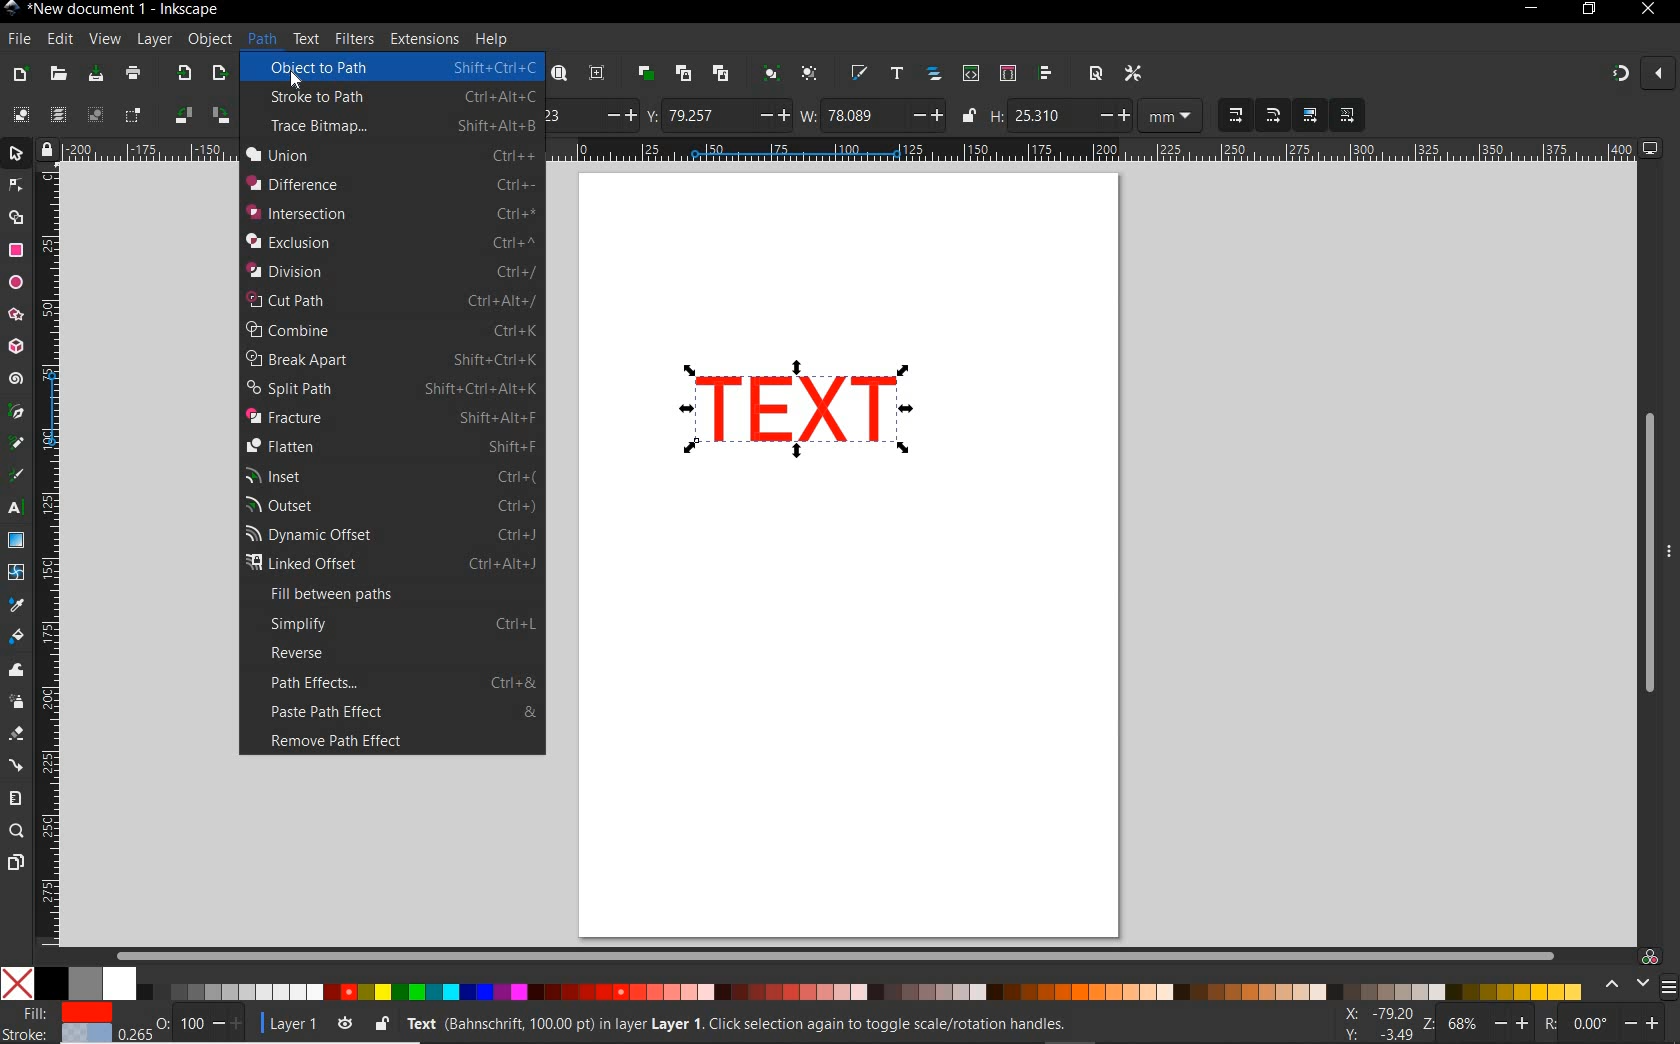 This screenshot has height=1044, width=1680. I want to click on CONNECTOR TOOL, so click(17, 766).